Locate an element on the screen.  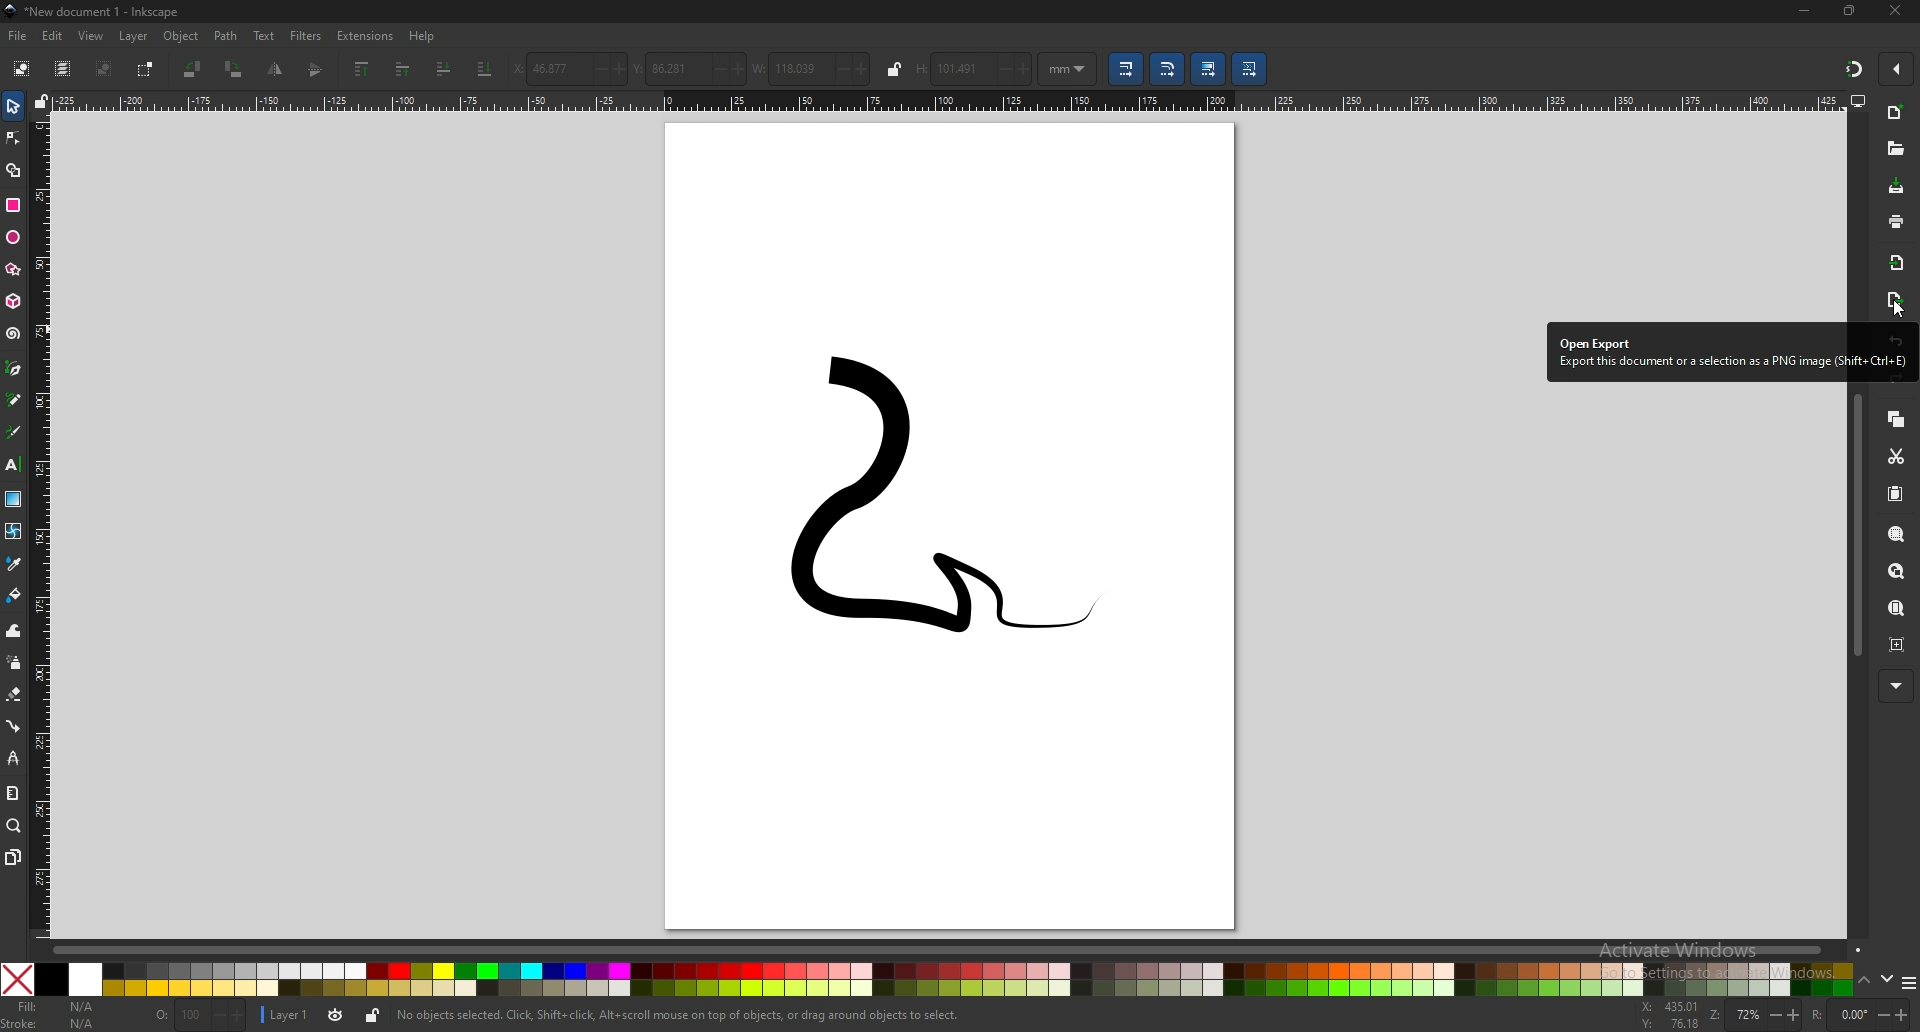
zoom is located at coordinates (1753, 1015).